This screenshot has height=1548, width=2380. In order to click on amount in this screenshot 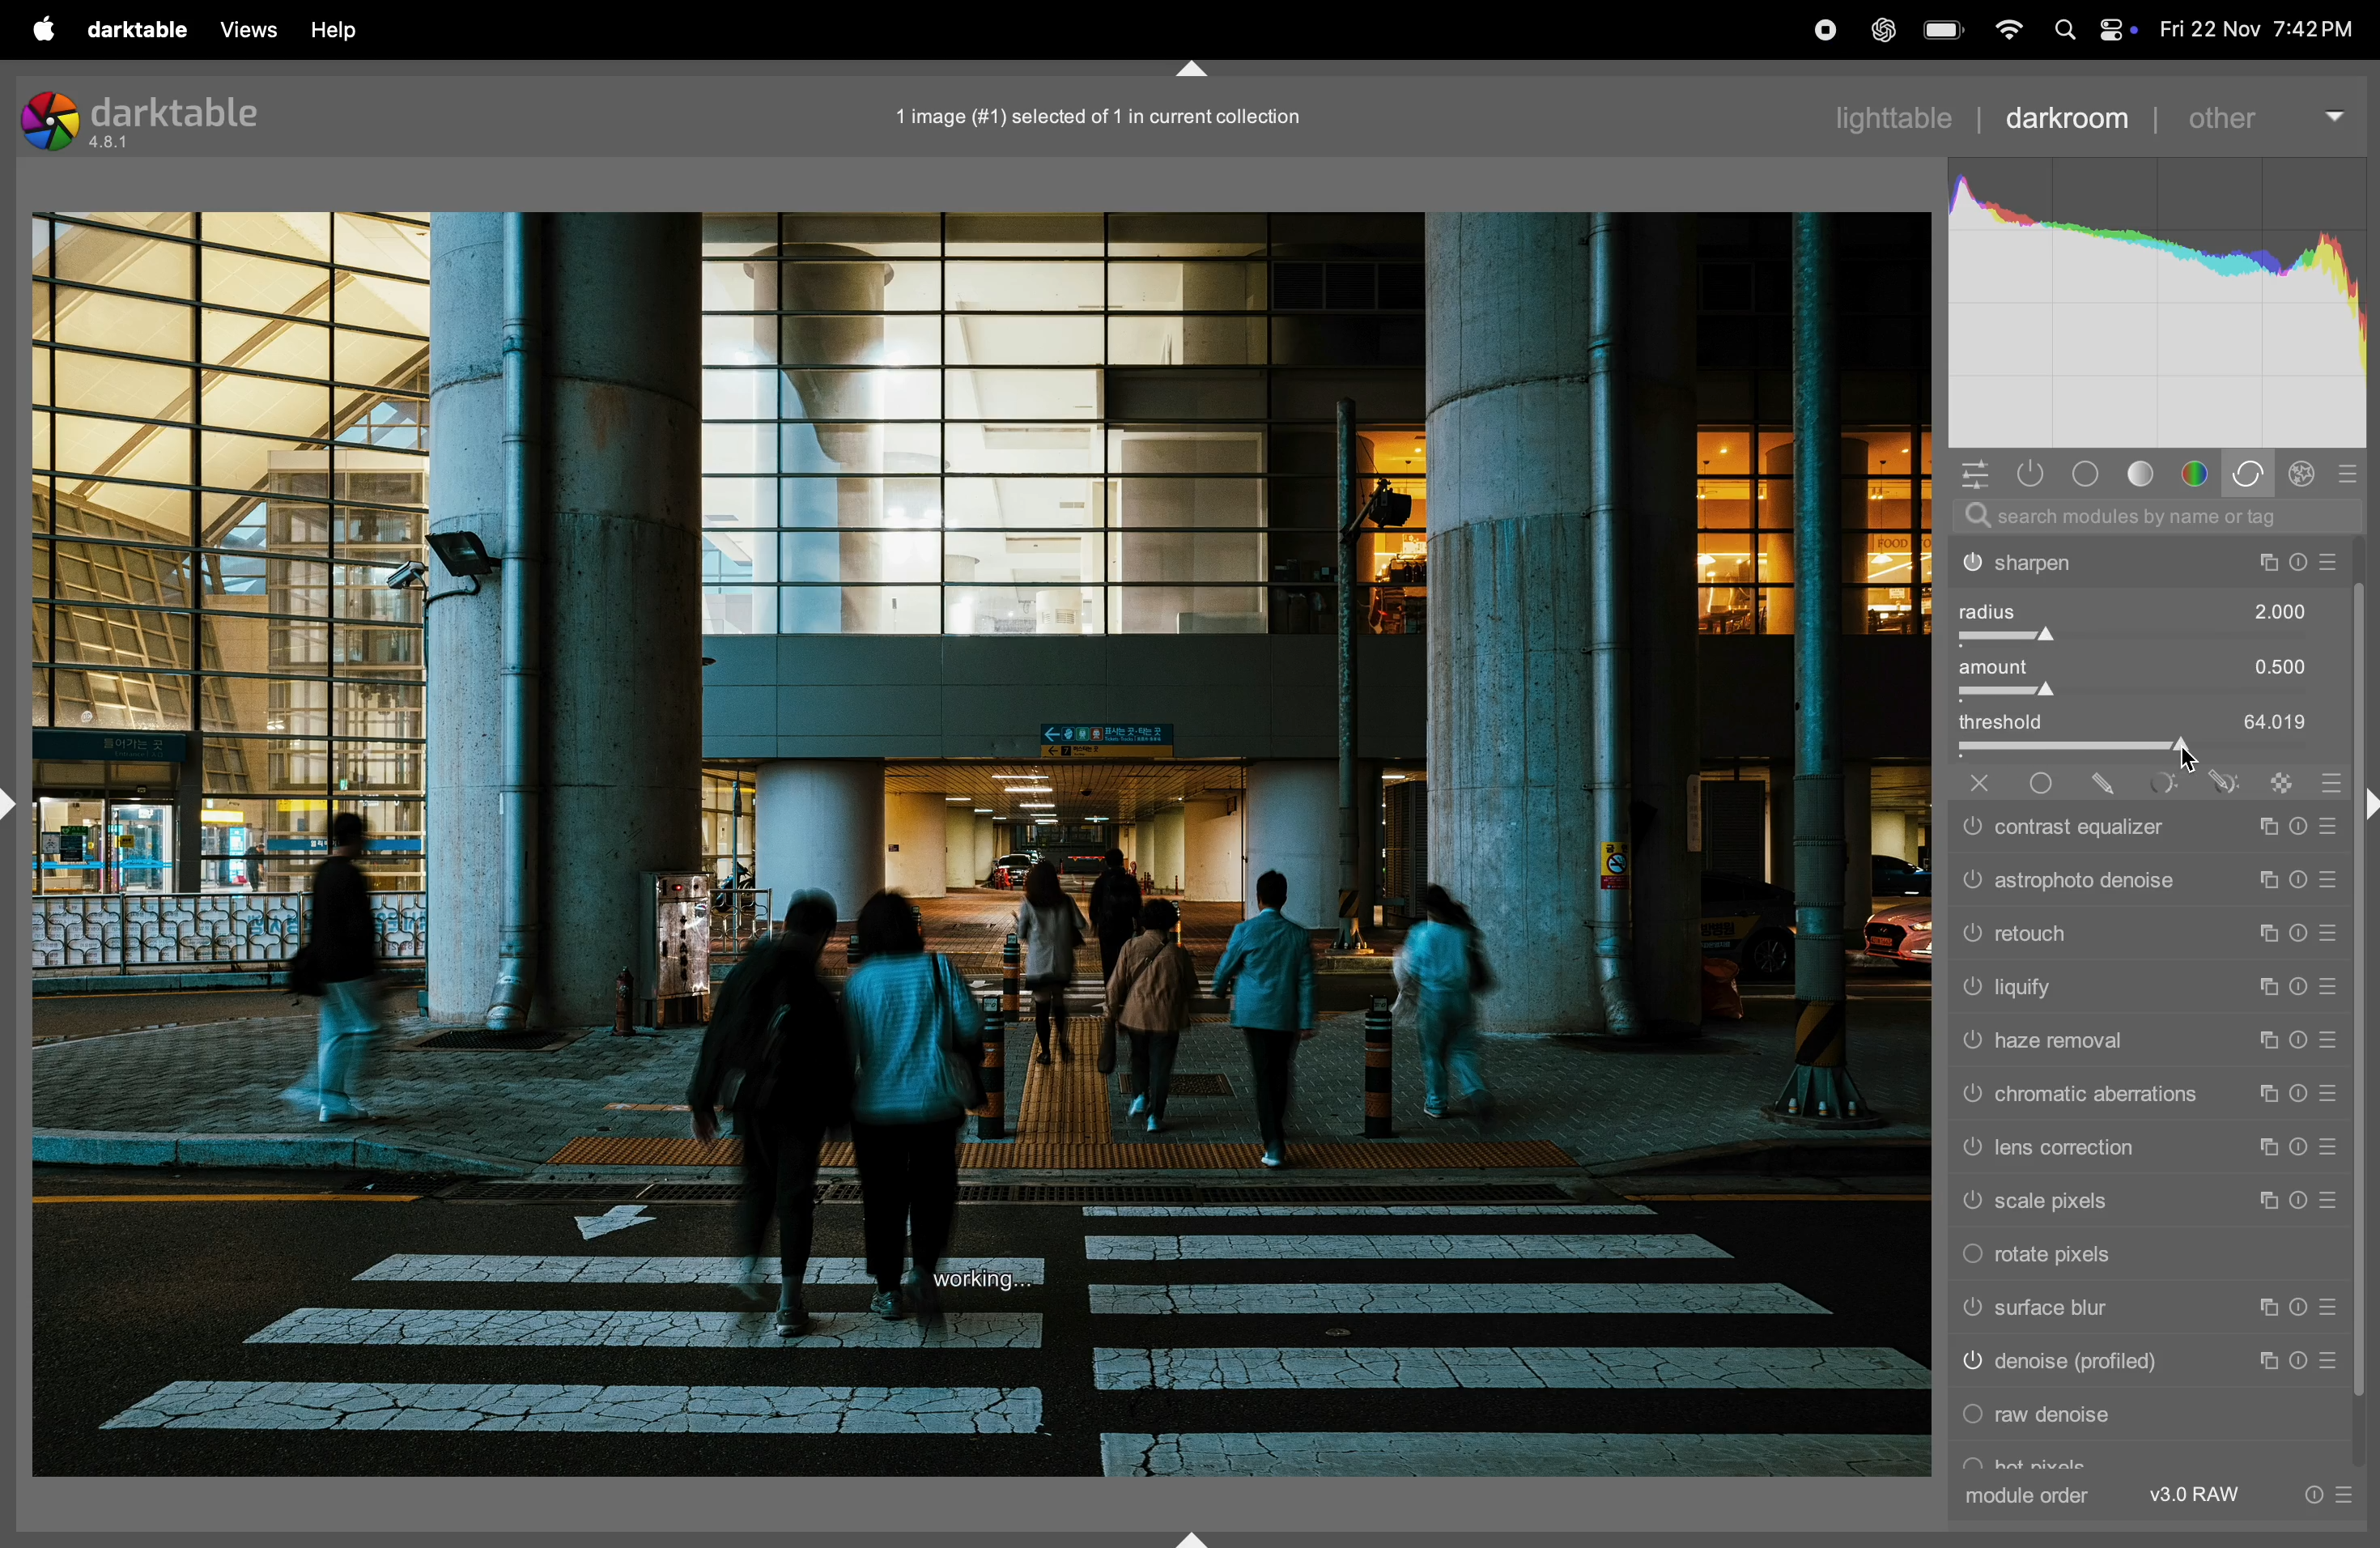, I will do `click(2151, 679)`.